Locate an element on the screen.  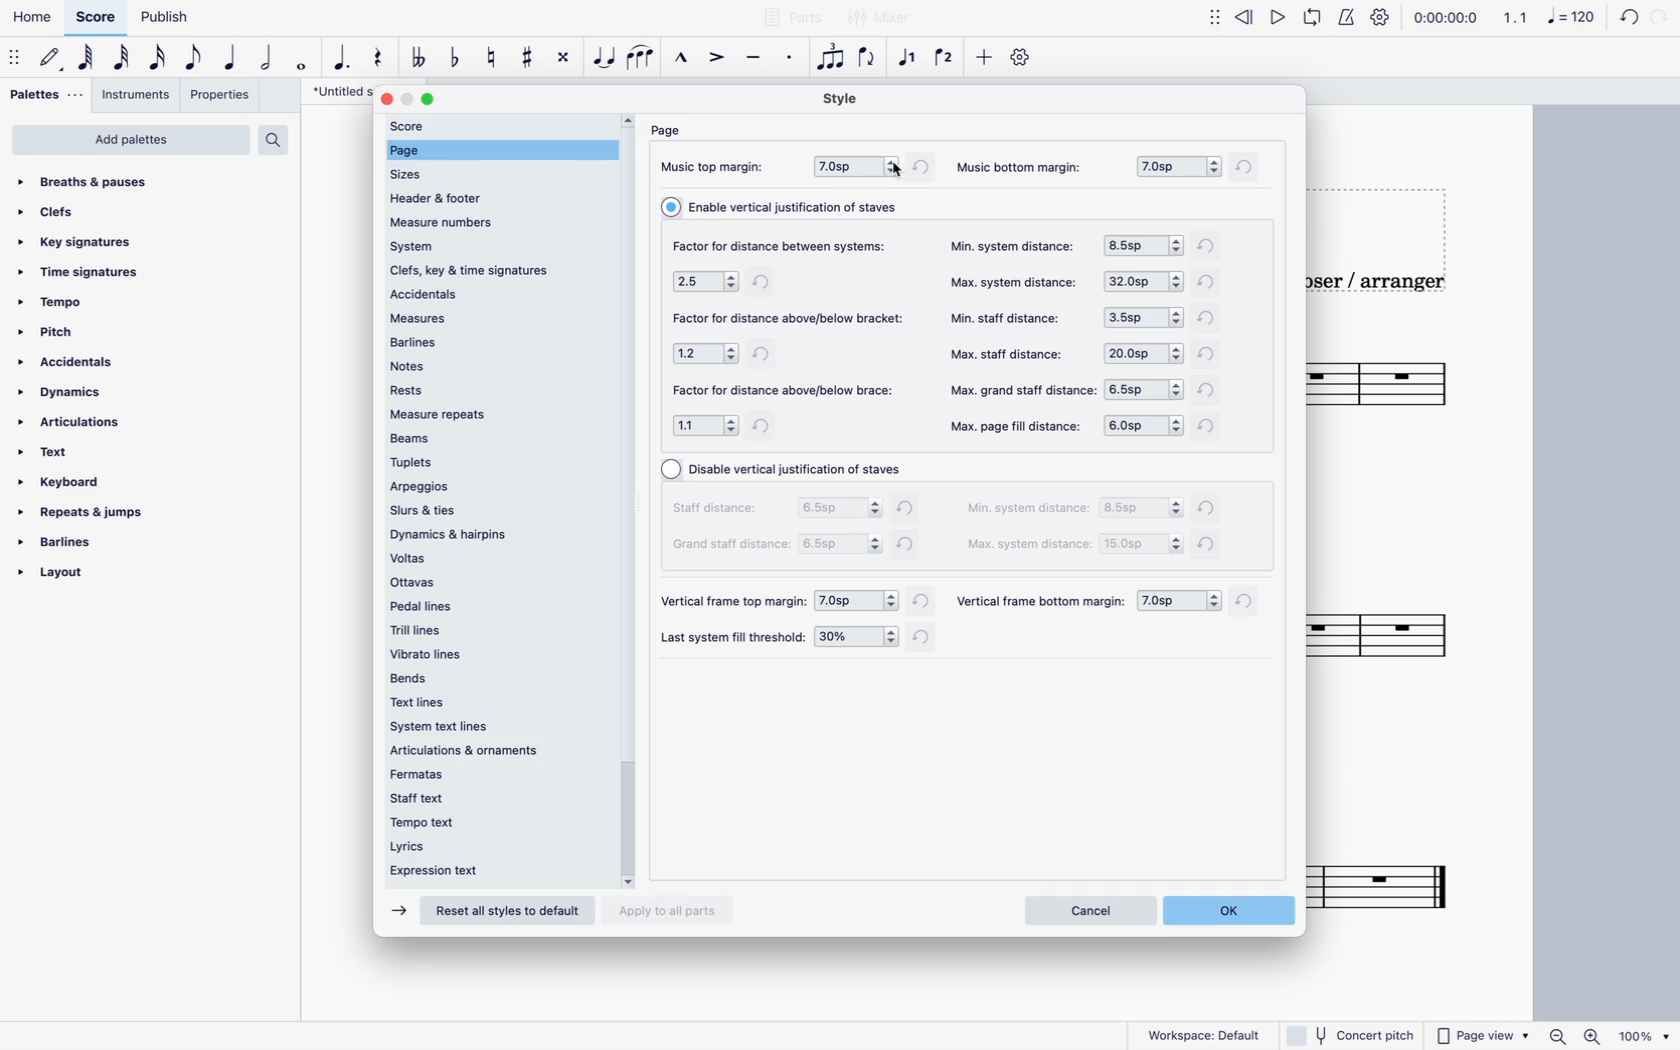
accent is located at coordinates (716, 59).